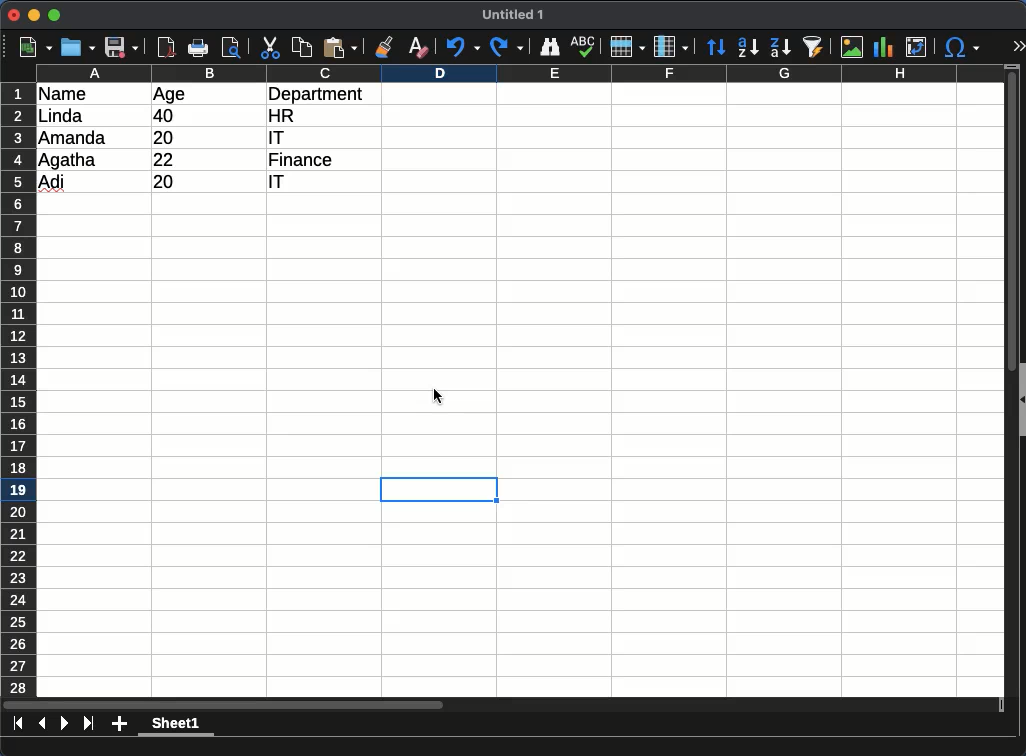  I want to click on open, so click(78, 47).